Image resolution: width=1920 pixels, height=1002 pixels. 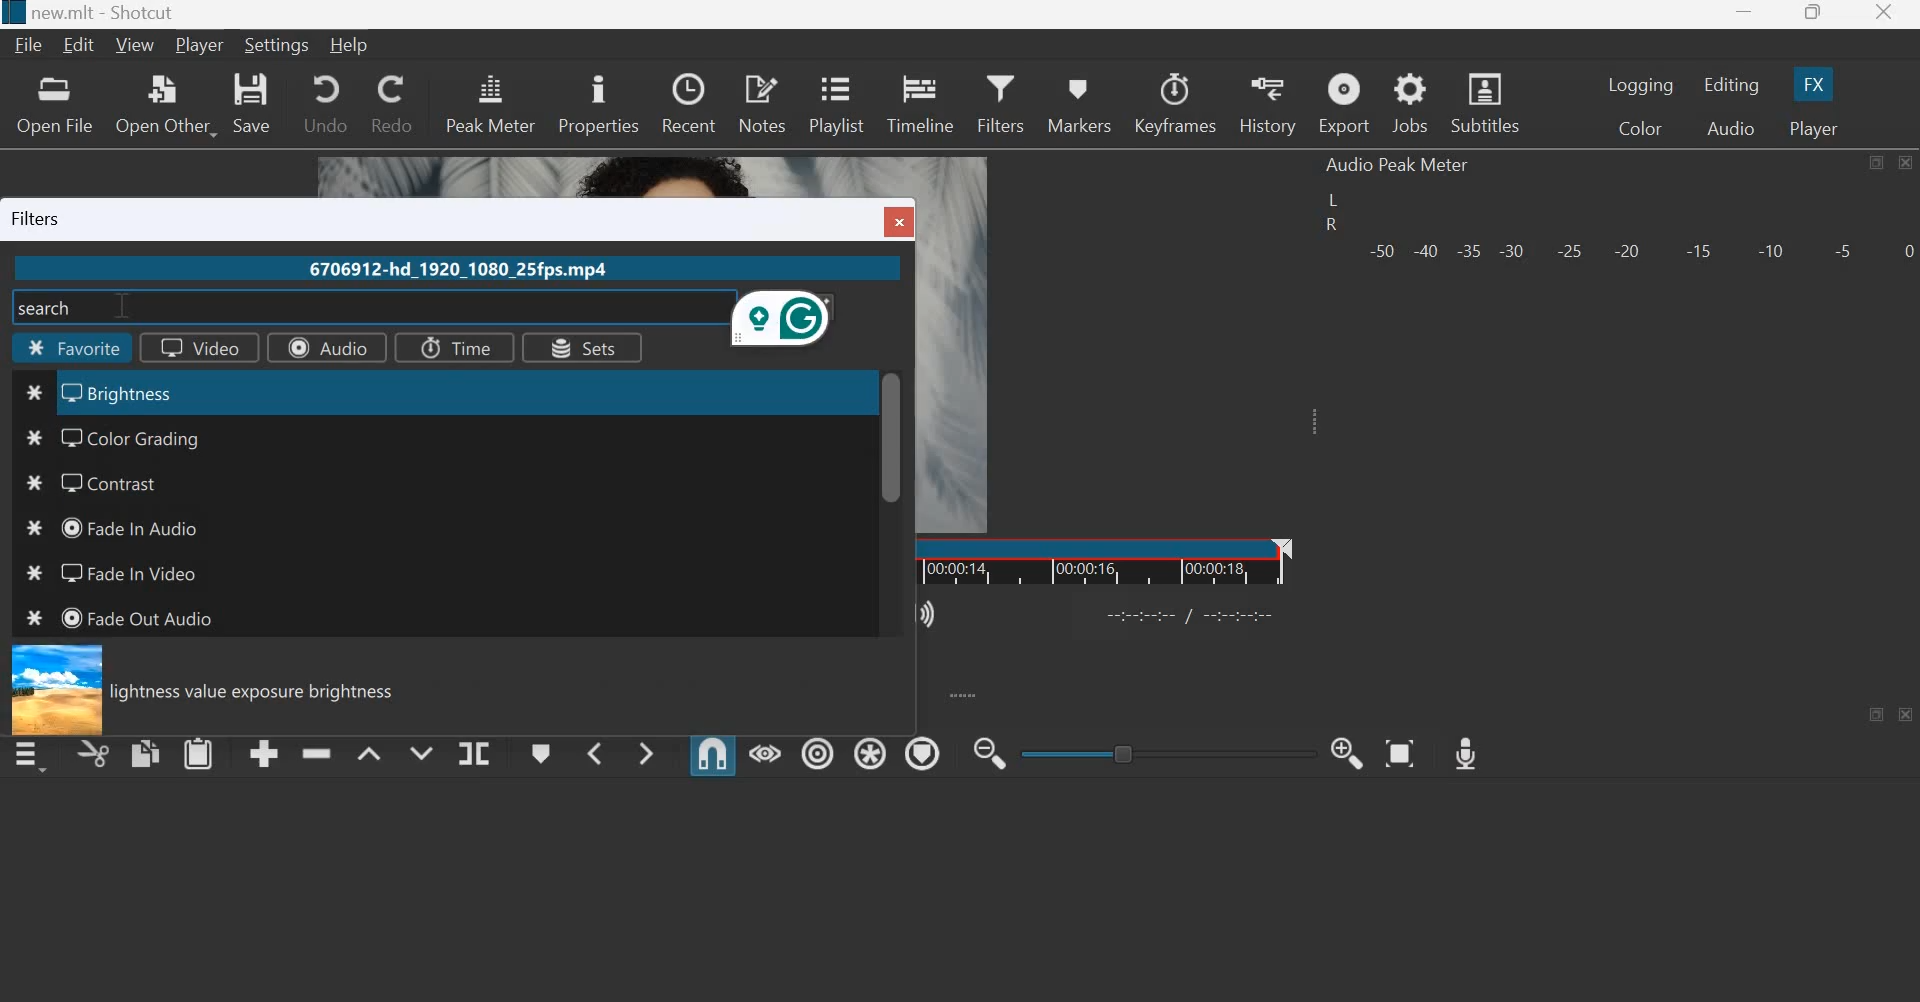 I want to click on , so click(x=32, y=485).